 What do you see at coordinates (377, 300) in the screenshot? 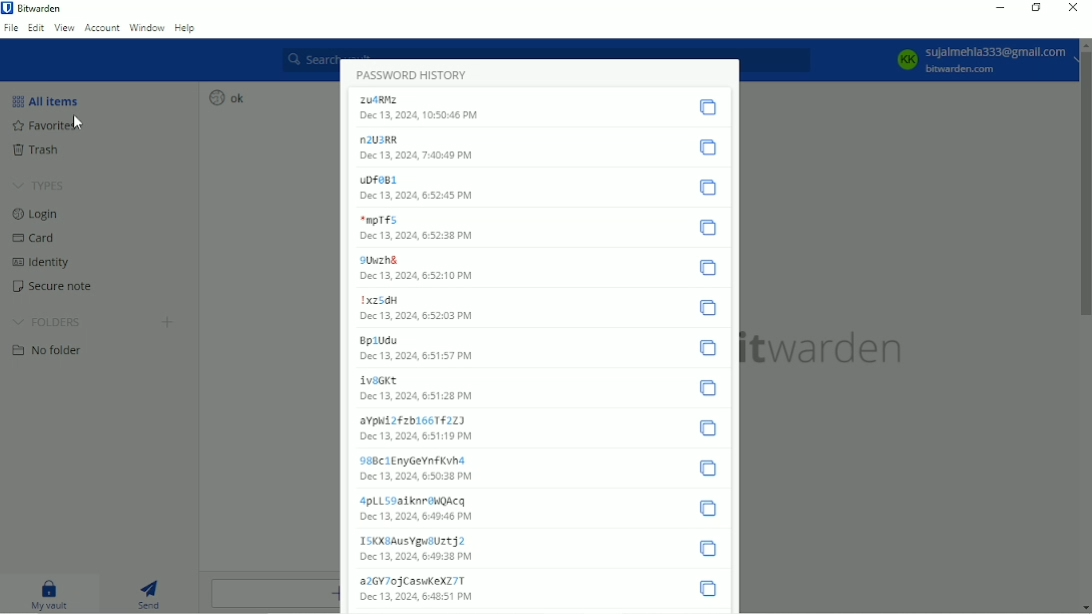
I see `!xz5dH` at bounding box center [377, 300].